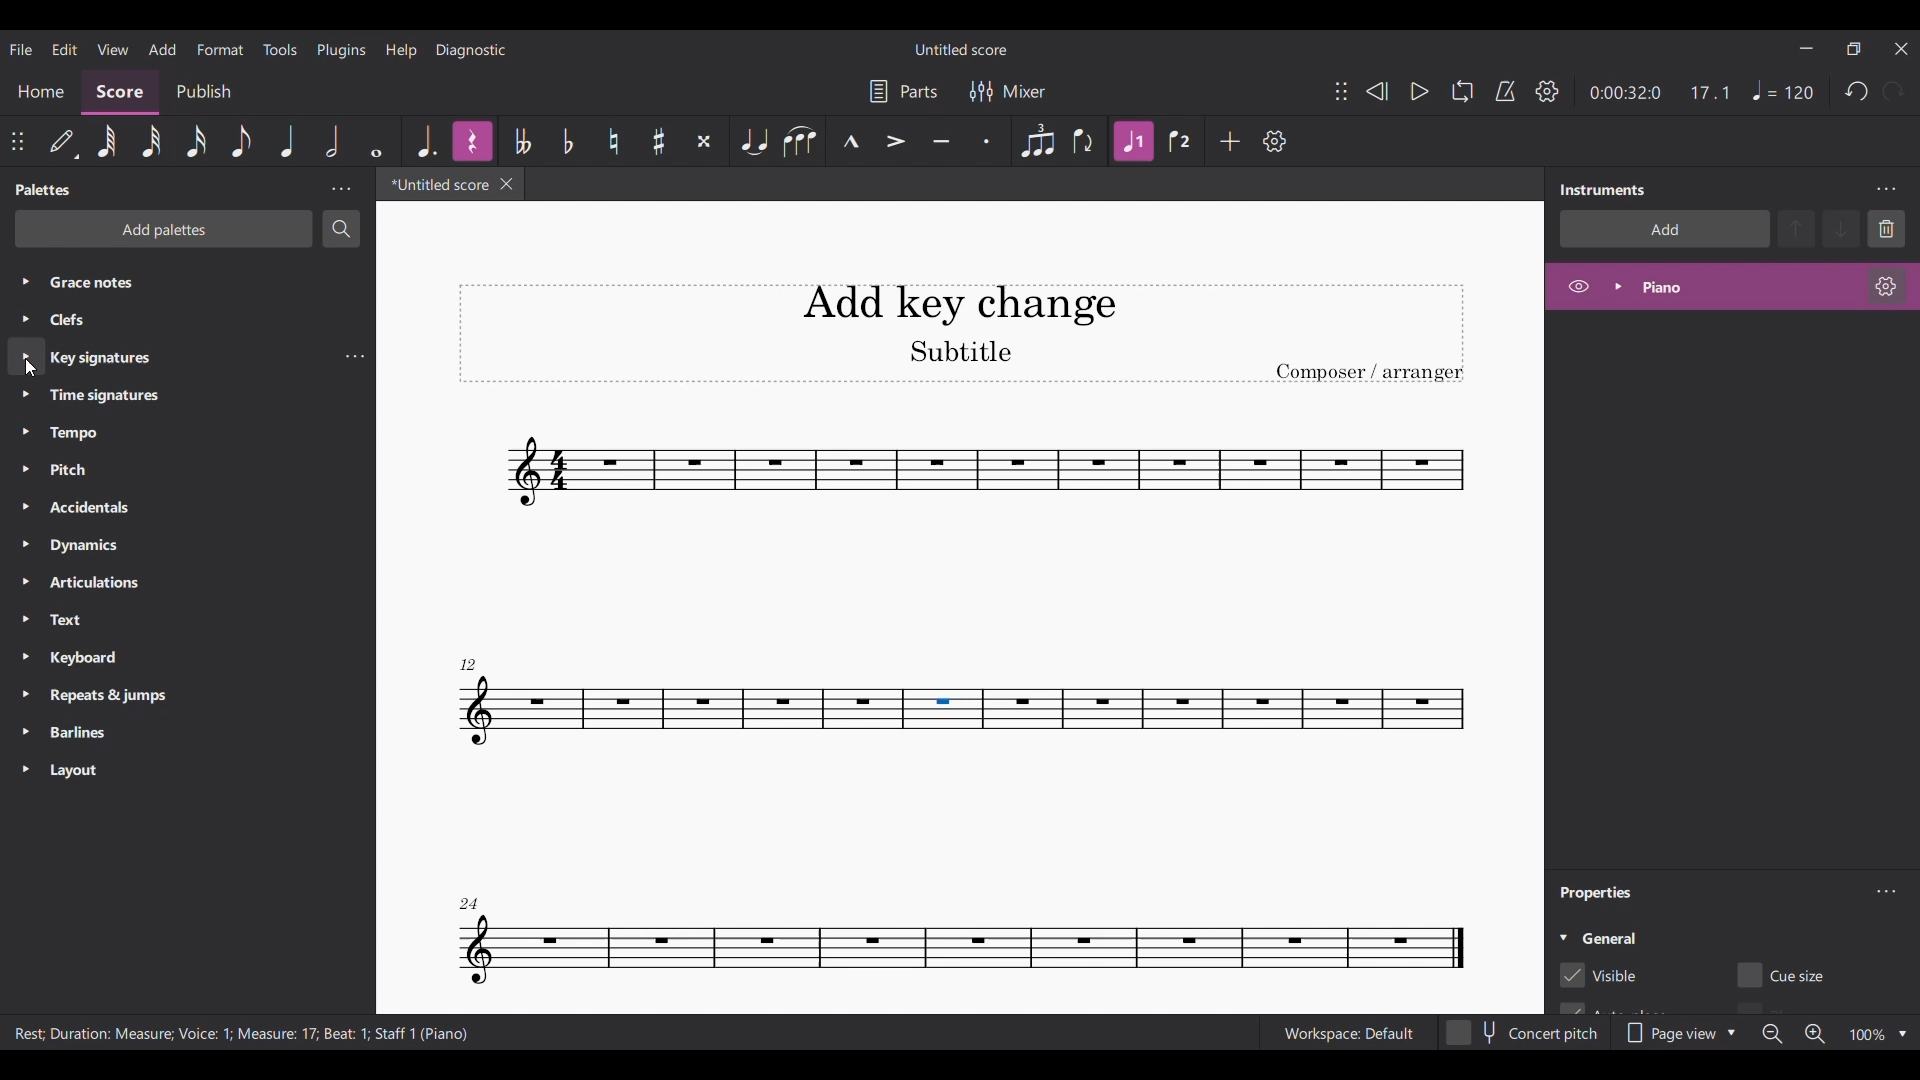  What do you see at coordinates (41, 96) in the screenshot?
I see `Home section` at bounding box center [41, 96].